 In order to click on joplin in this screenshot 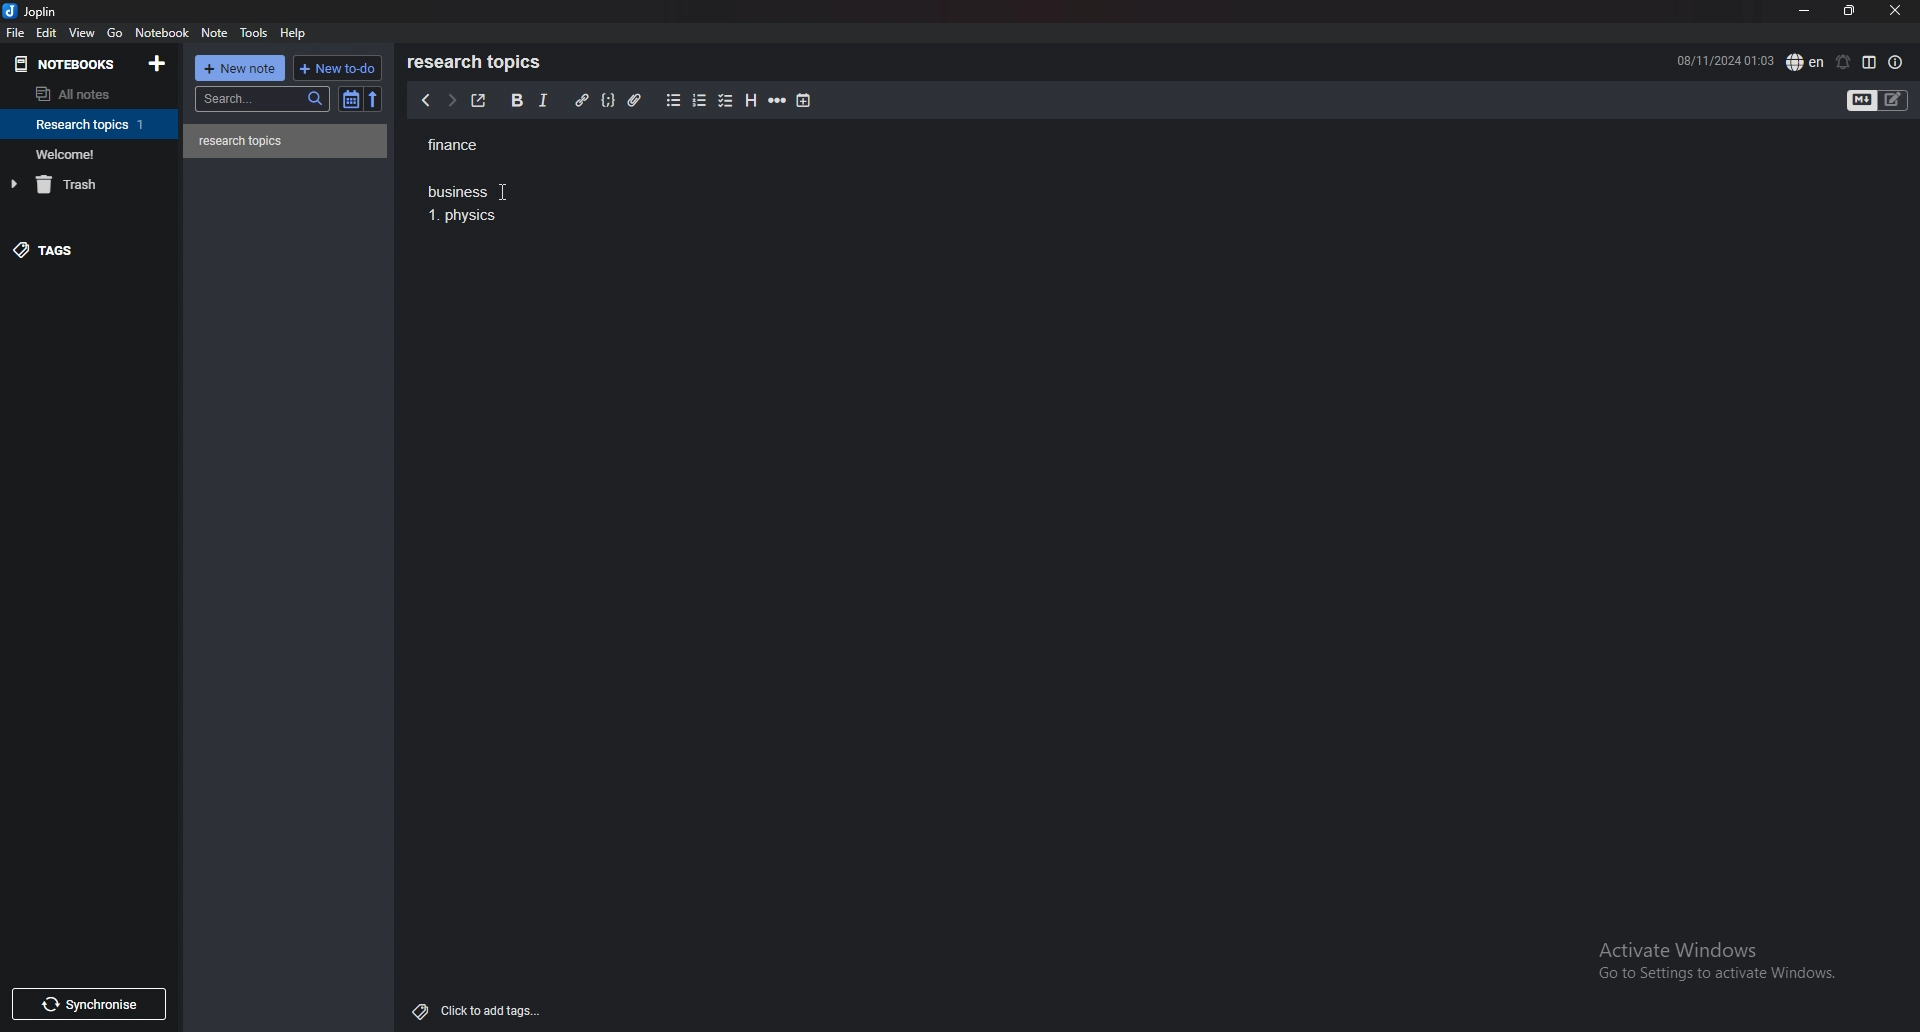, I will do `click(32, 13)`.